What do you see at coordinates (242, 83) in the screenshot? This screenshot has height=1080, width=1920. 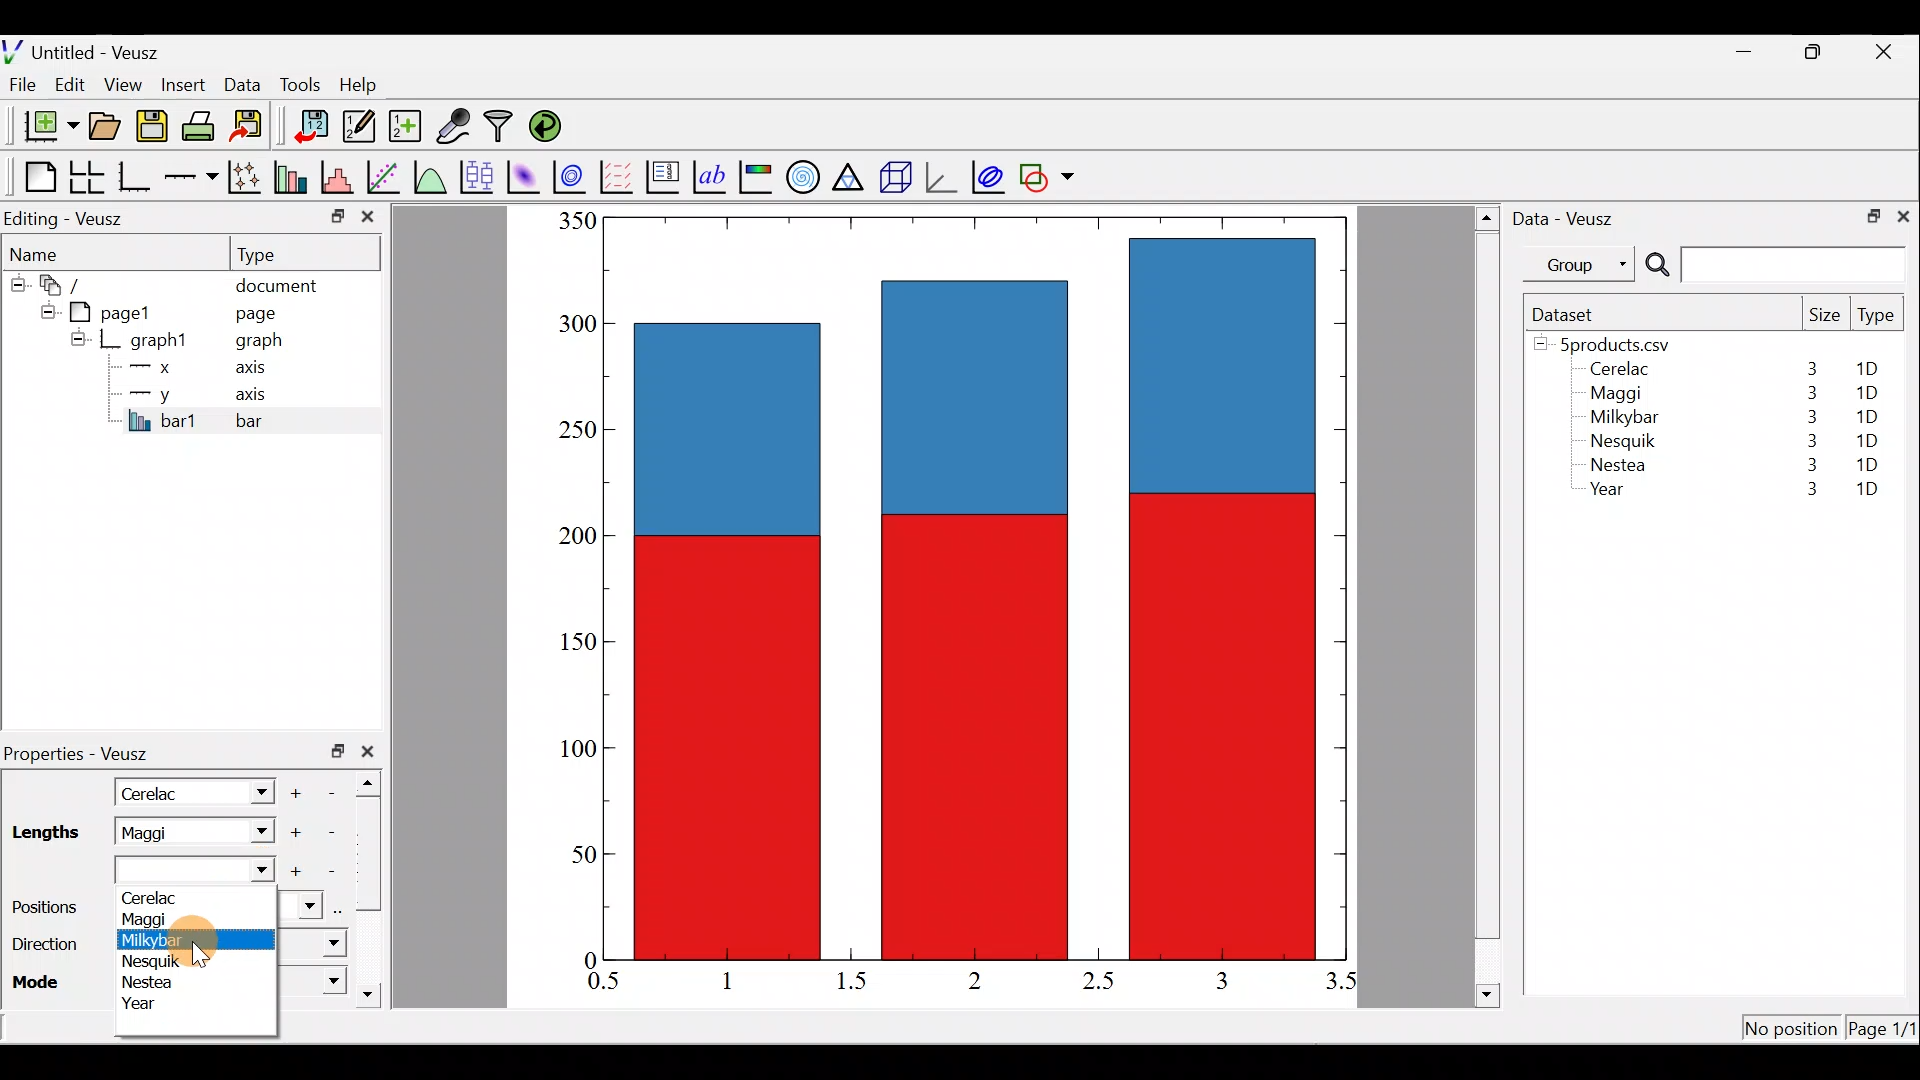 I see `Data` at bounding box center [242, 83].